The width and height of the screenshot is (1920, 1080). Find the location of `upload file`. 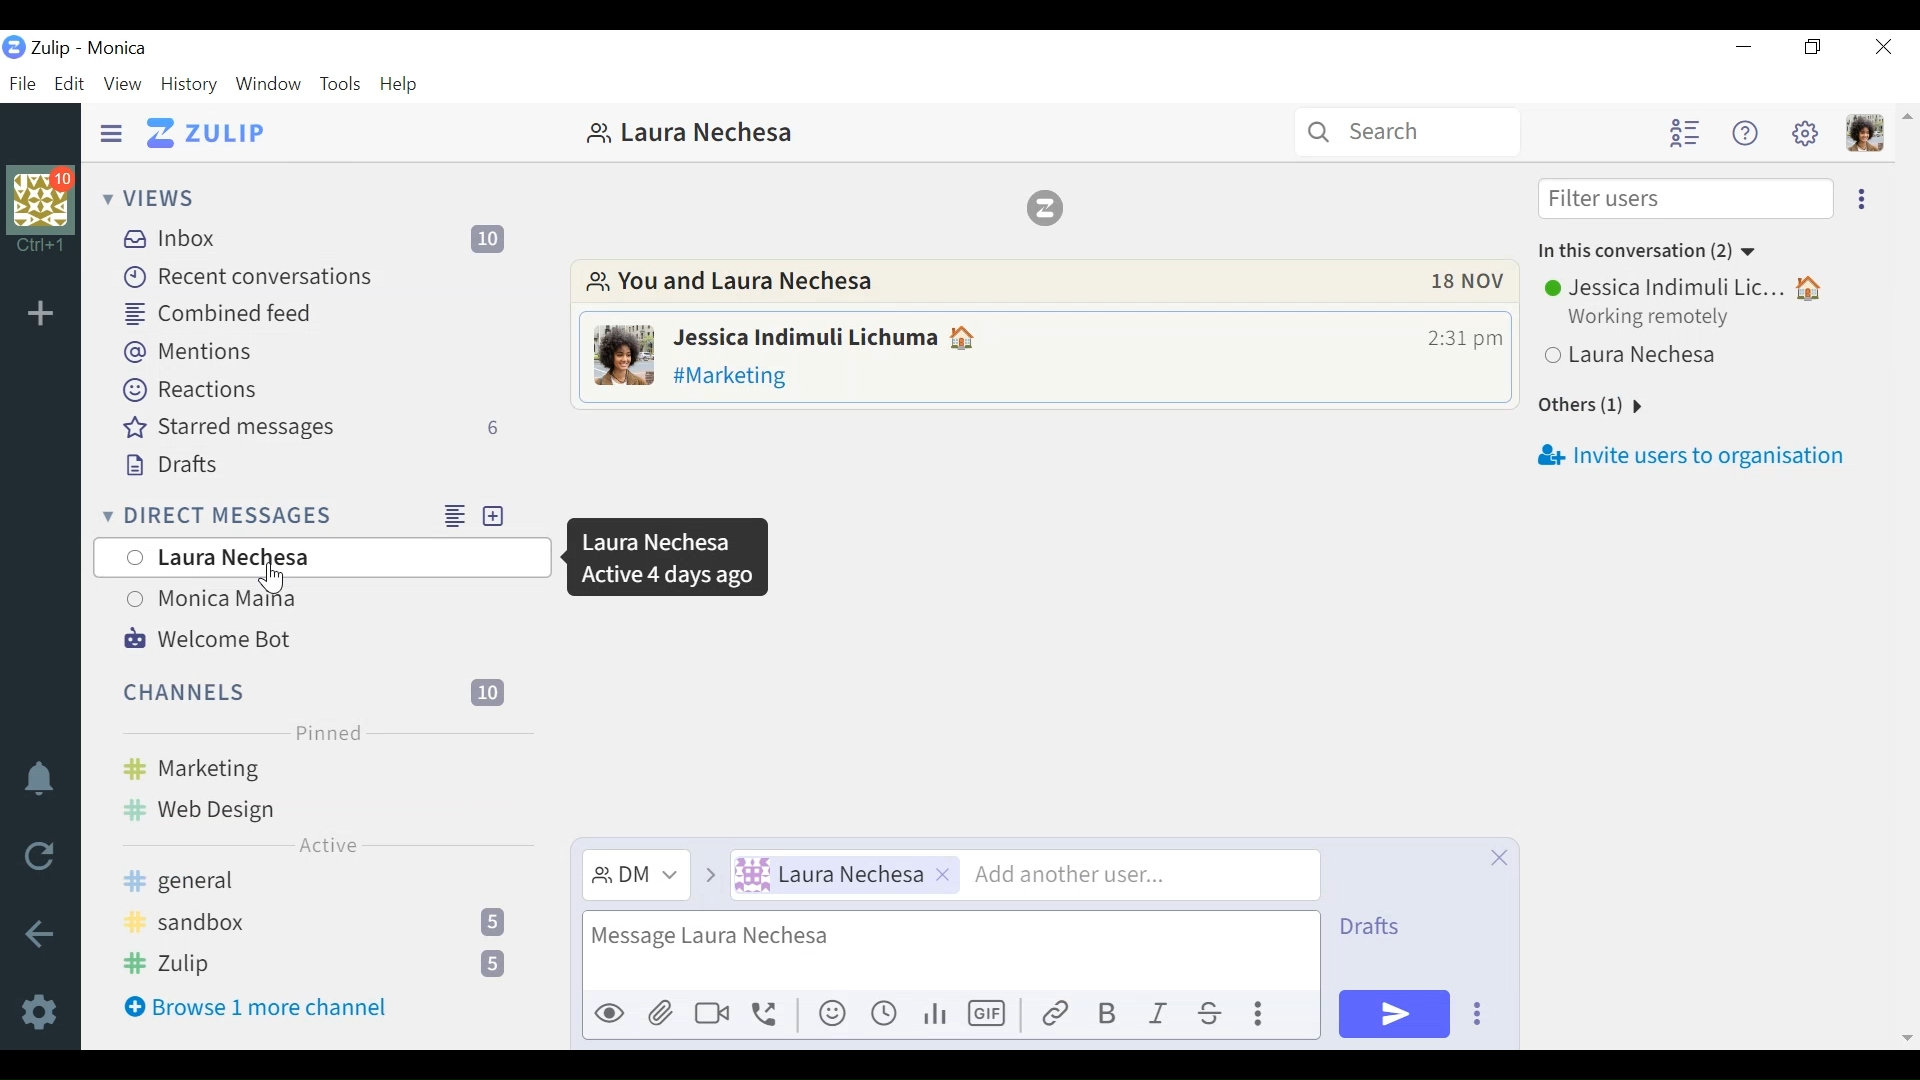

upload file is located at coordinates (661, 1014).